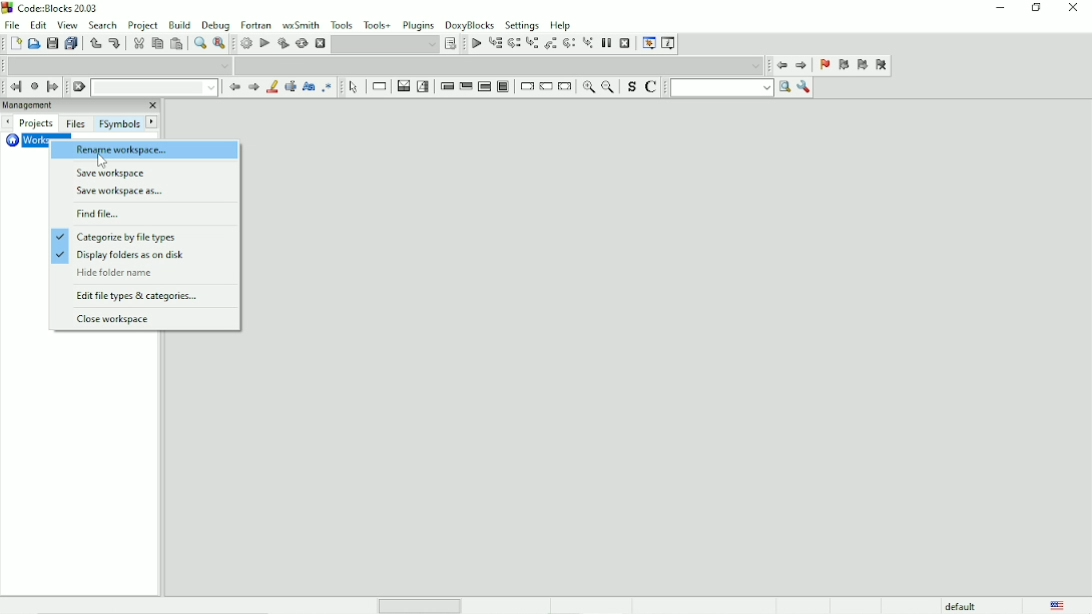  Describe the element at coordinates (220, 43) in the screenshot. I see `Replace` at that location.